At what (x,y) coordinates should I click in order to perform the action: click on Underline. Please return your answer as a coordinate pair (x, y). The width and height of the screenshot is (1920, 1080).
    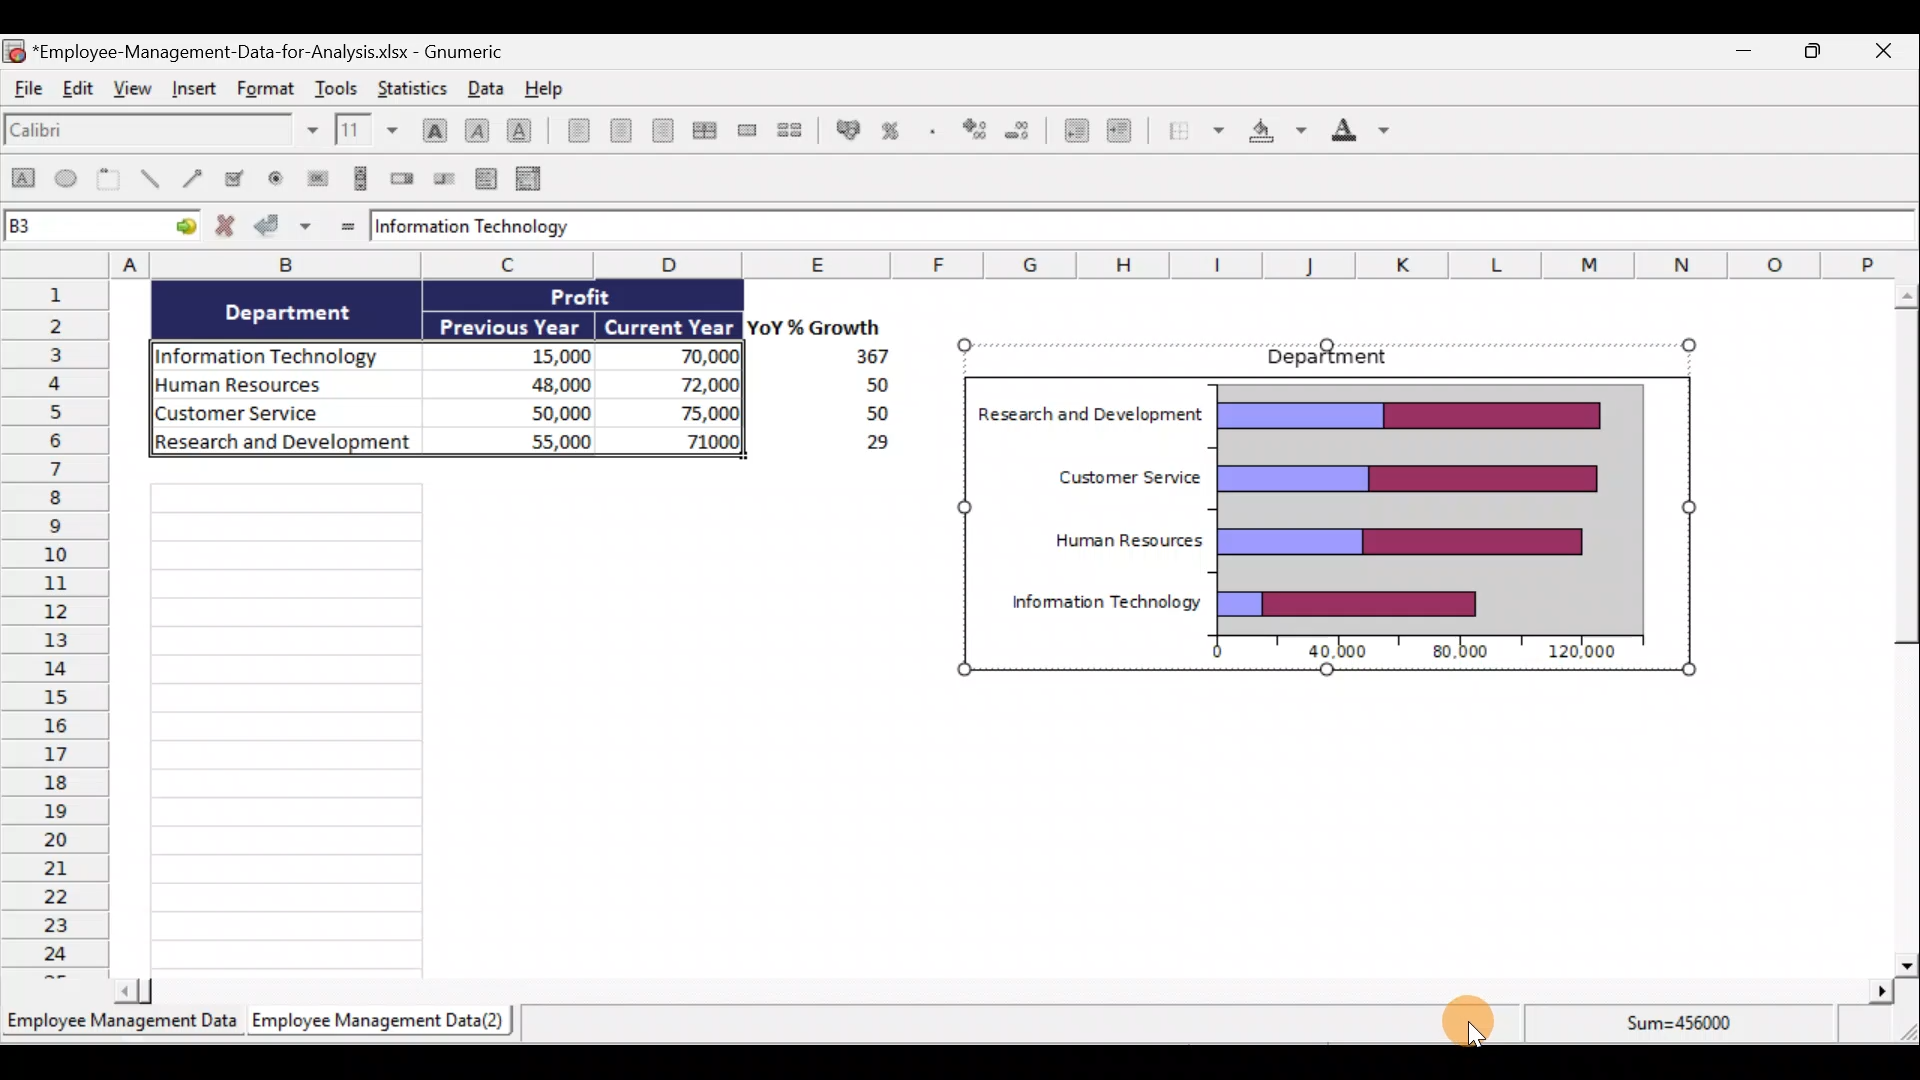
    Looking at the image, I should click on (524, 134).